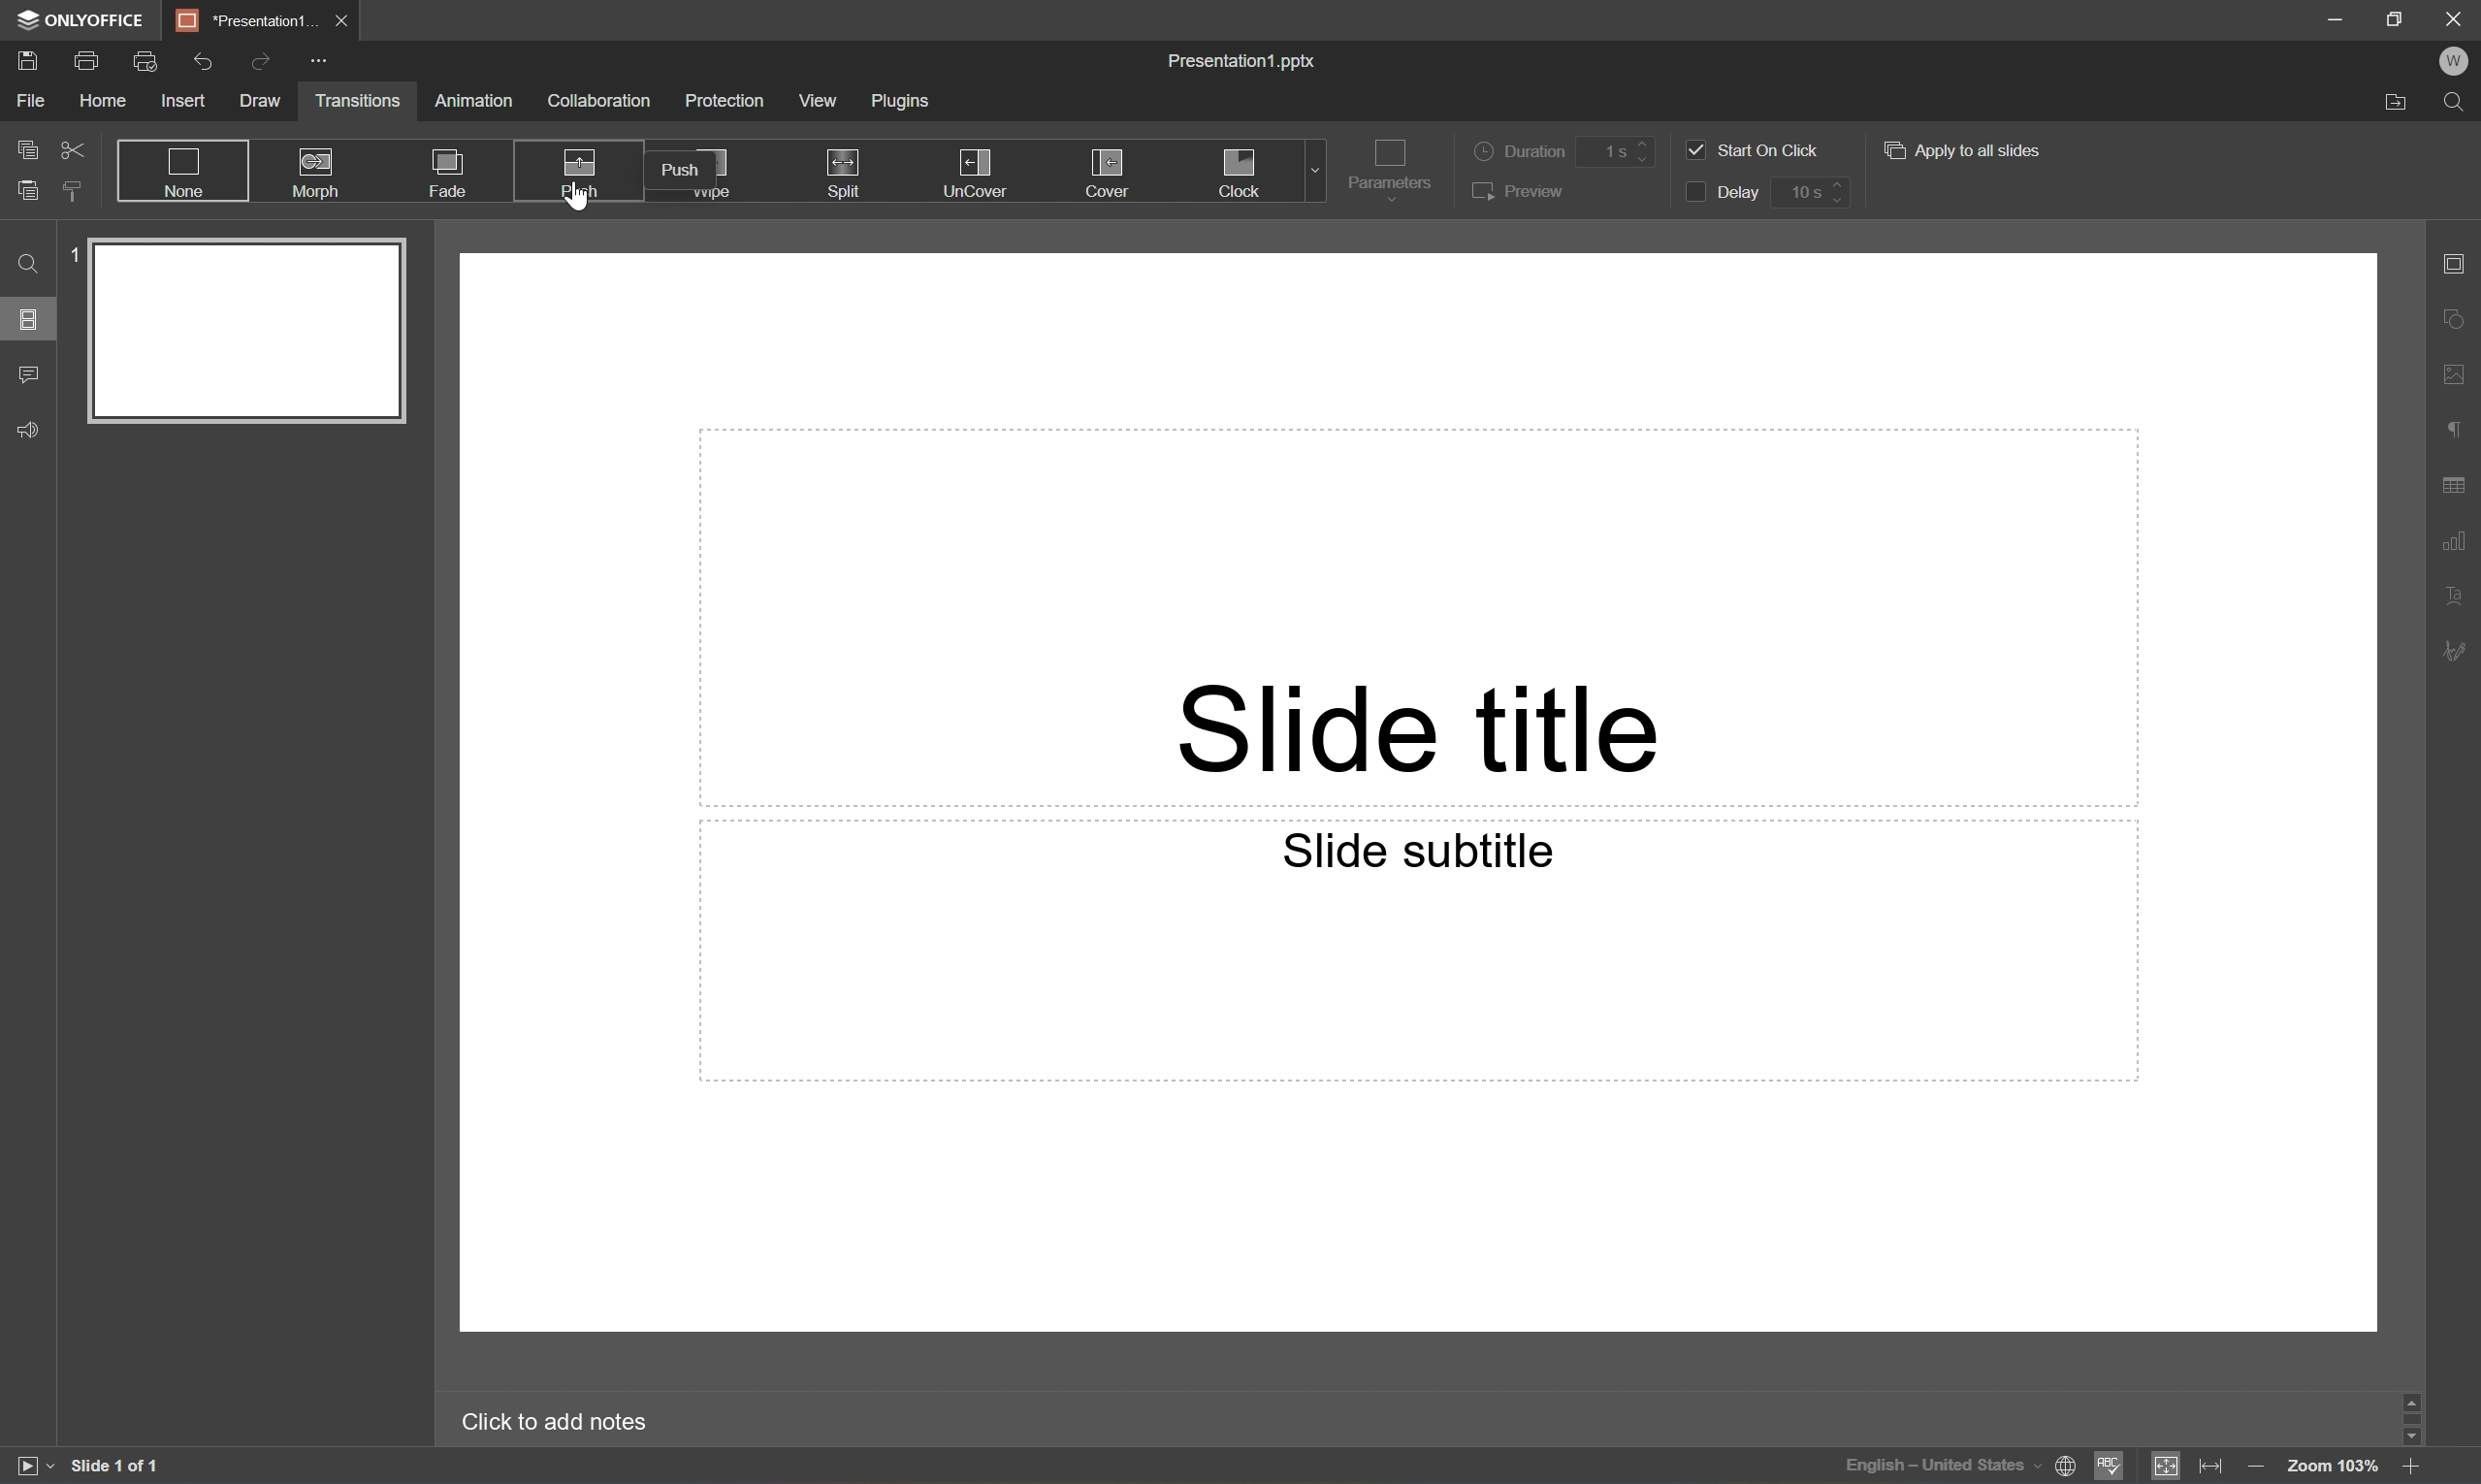 This screenshot has height=1484, width=2481. What do you see at coordinates (27, 434) in the screenshot?
I see `Feedback & Support` at bounding box center [27, 434].